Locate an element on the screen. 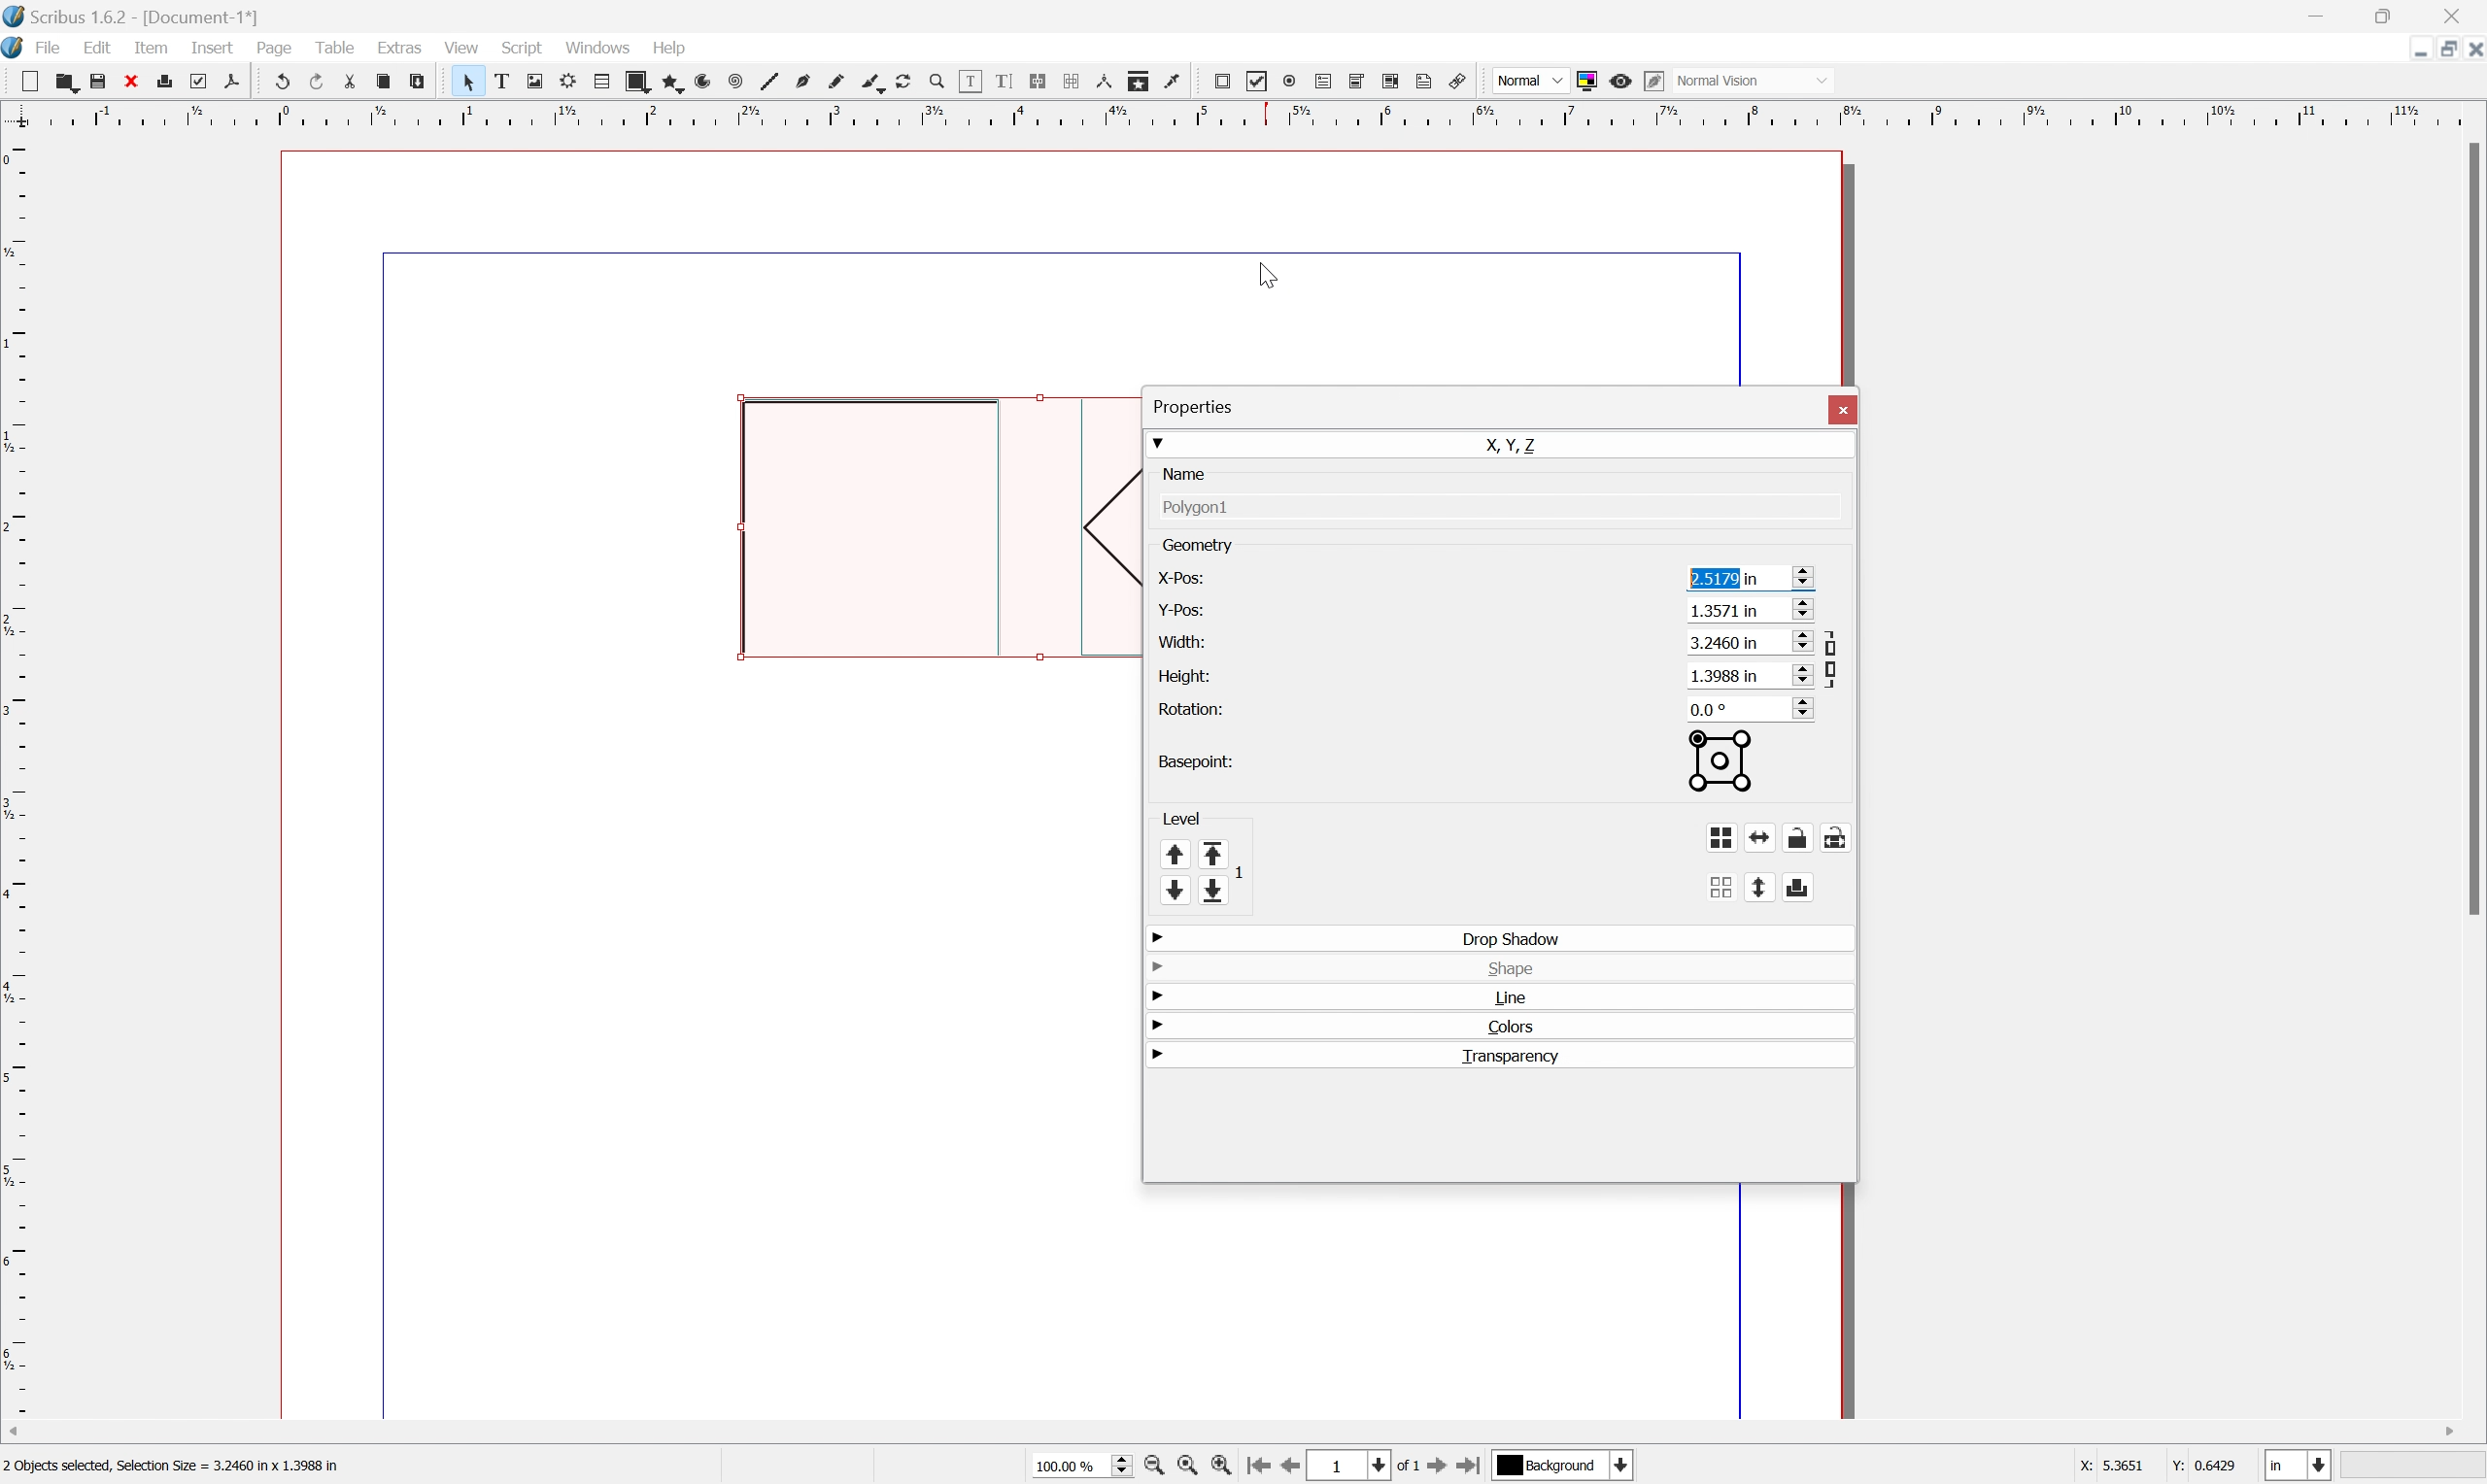  application logo is located at coordinates (16, 46).